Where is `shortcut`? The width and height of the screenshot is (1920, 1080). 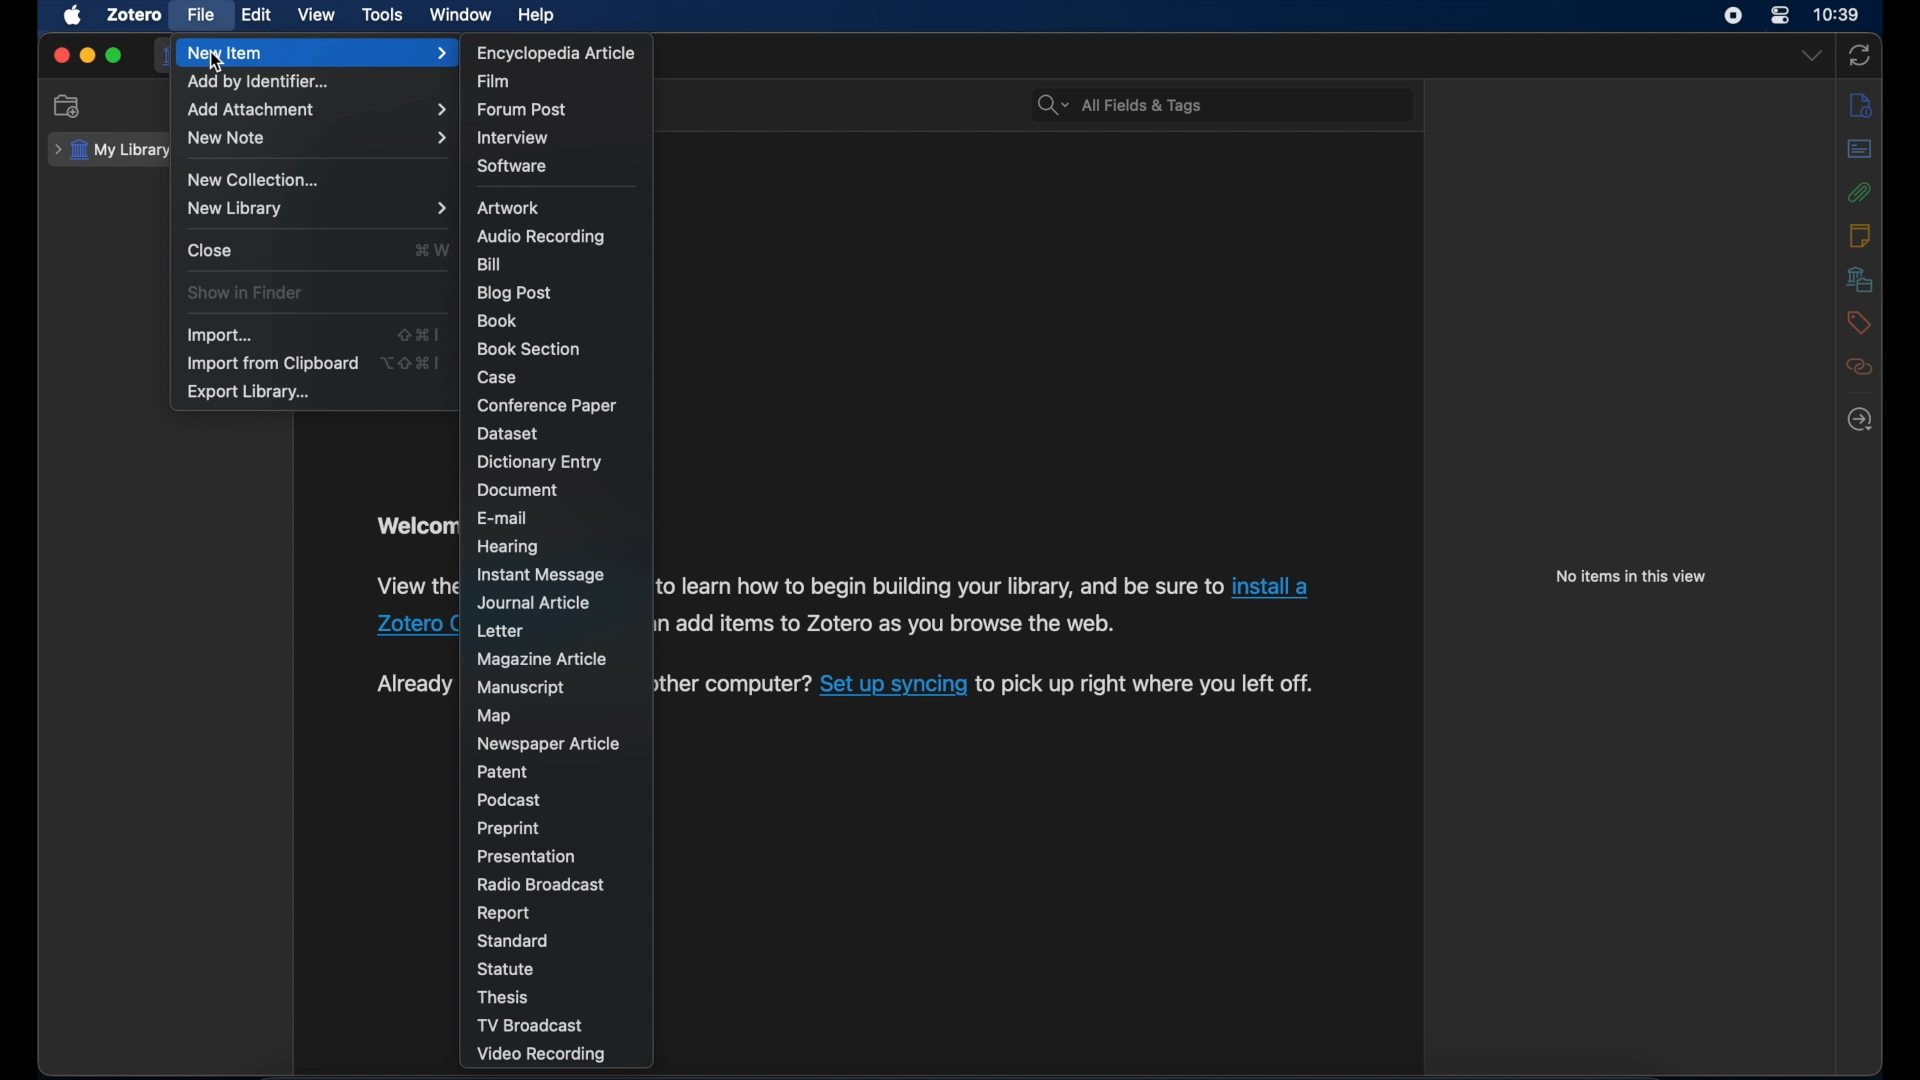
shortcut is located at coordinates (410, 362).